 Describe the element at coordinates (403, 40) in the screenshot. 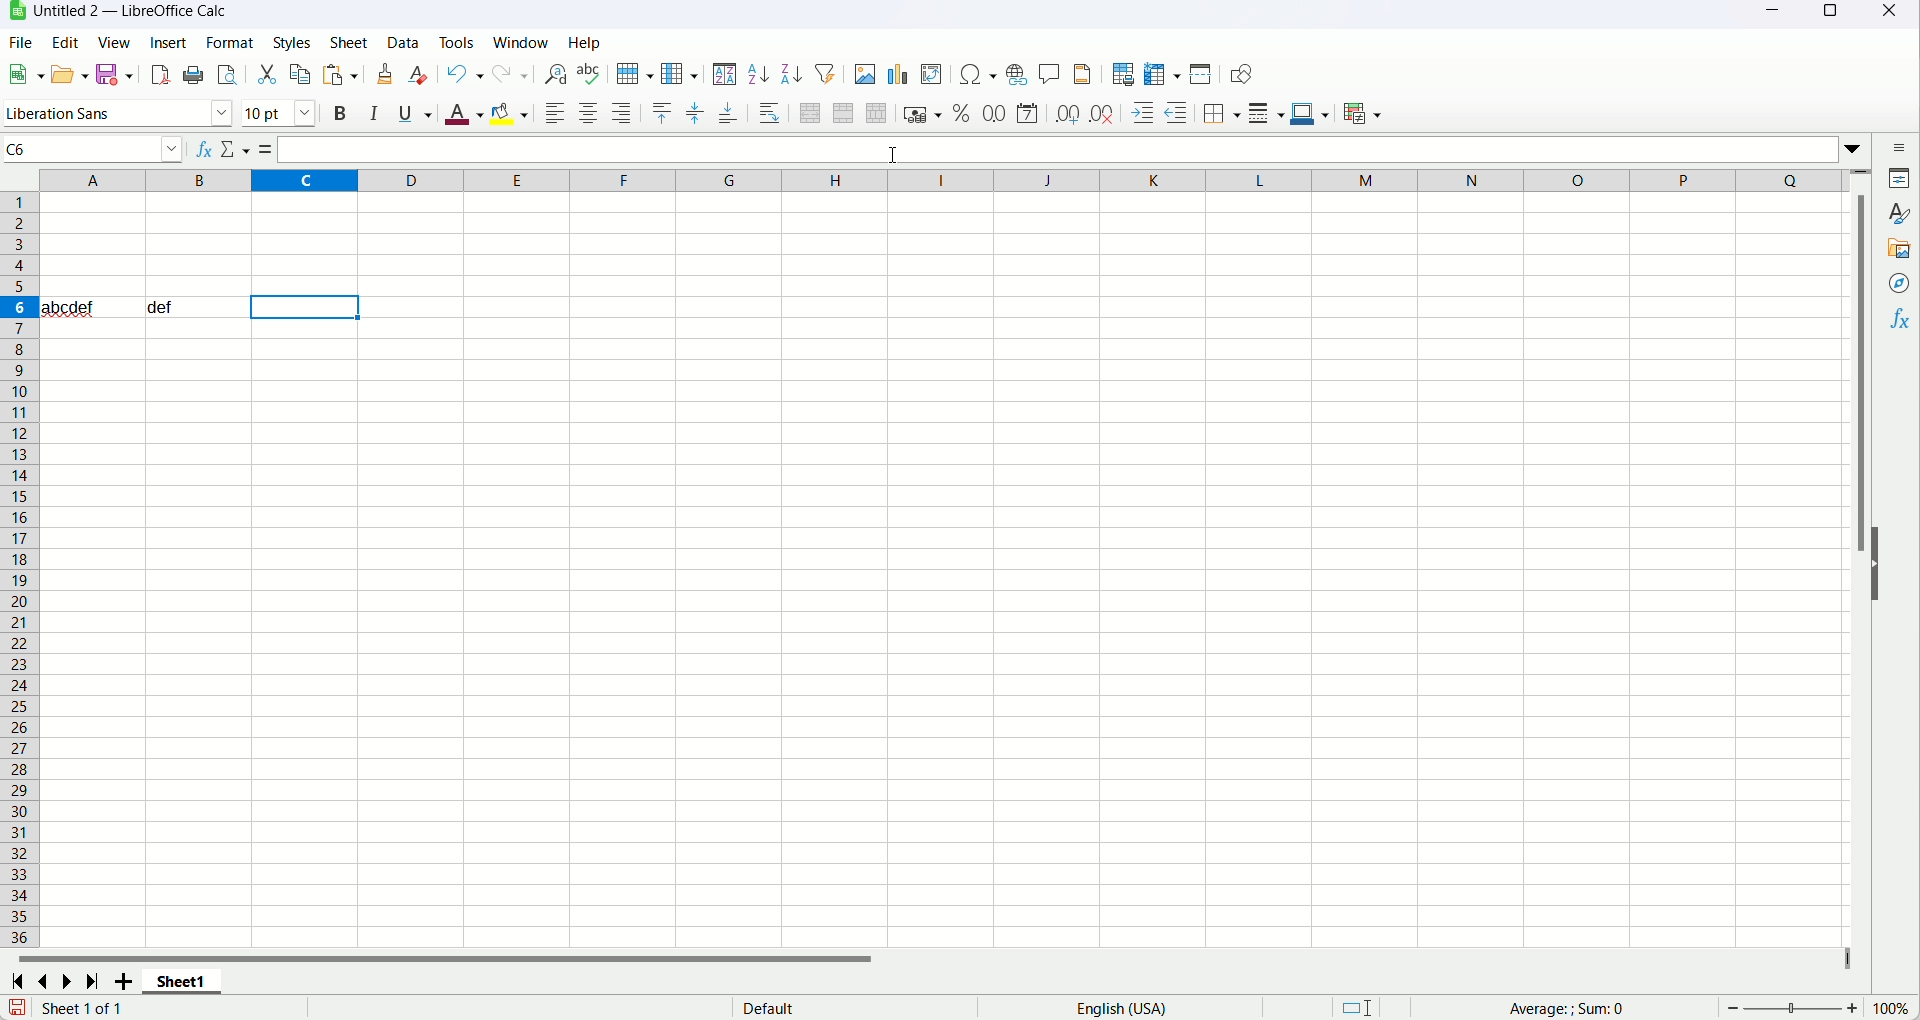

I see `data` at that location.